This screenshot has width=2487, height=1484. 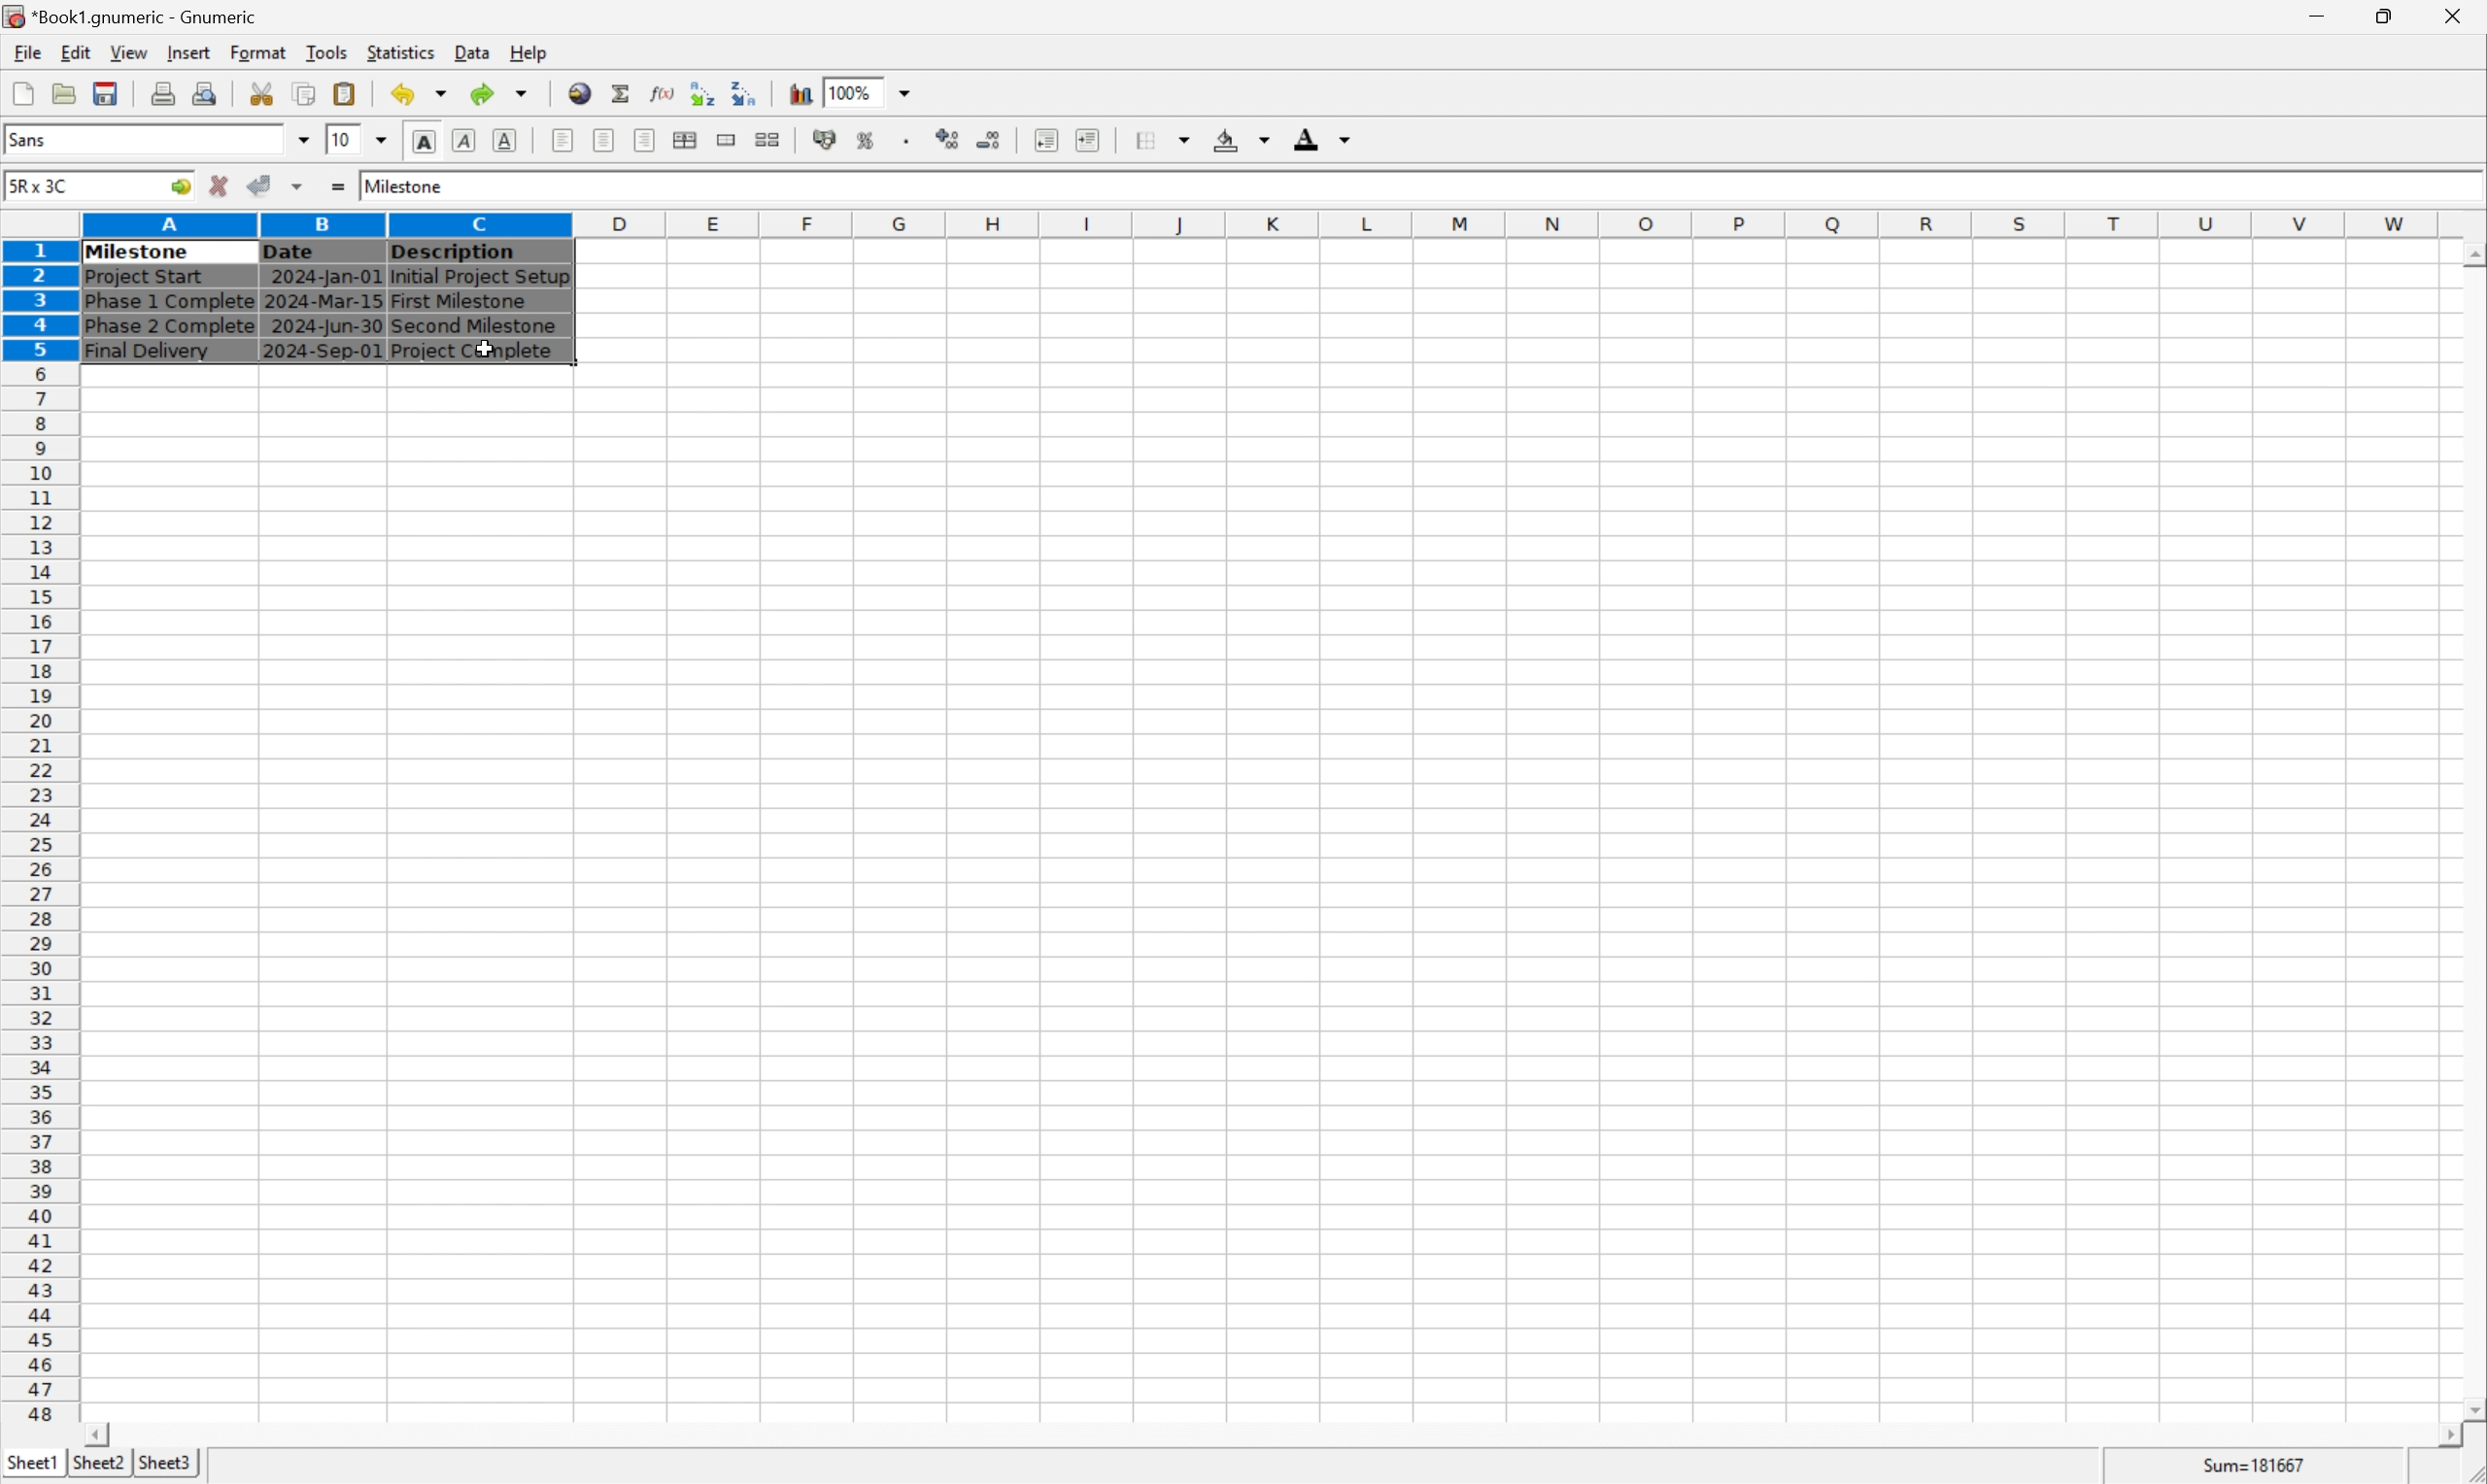 What do you see at coordinates (403, 52) in the screenshot?
I see `statistics` at bounding box center [403, 52].